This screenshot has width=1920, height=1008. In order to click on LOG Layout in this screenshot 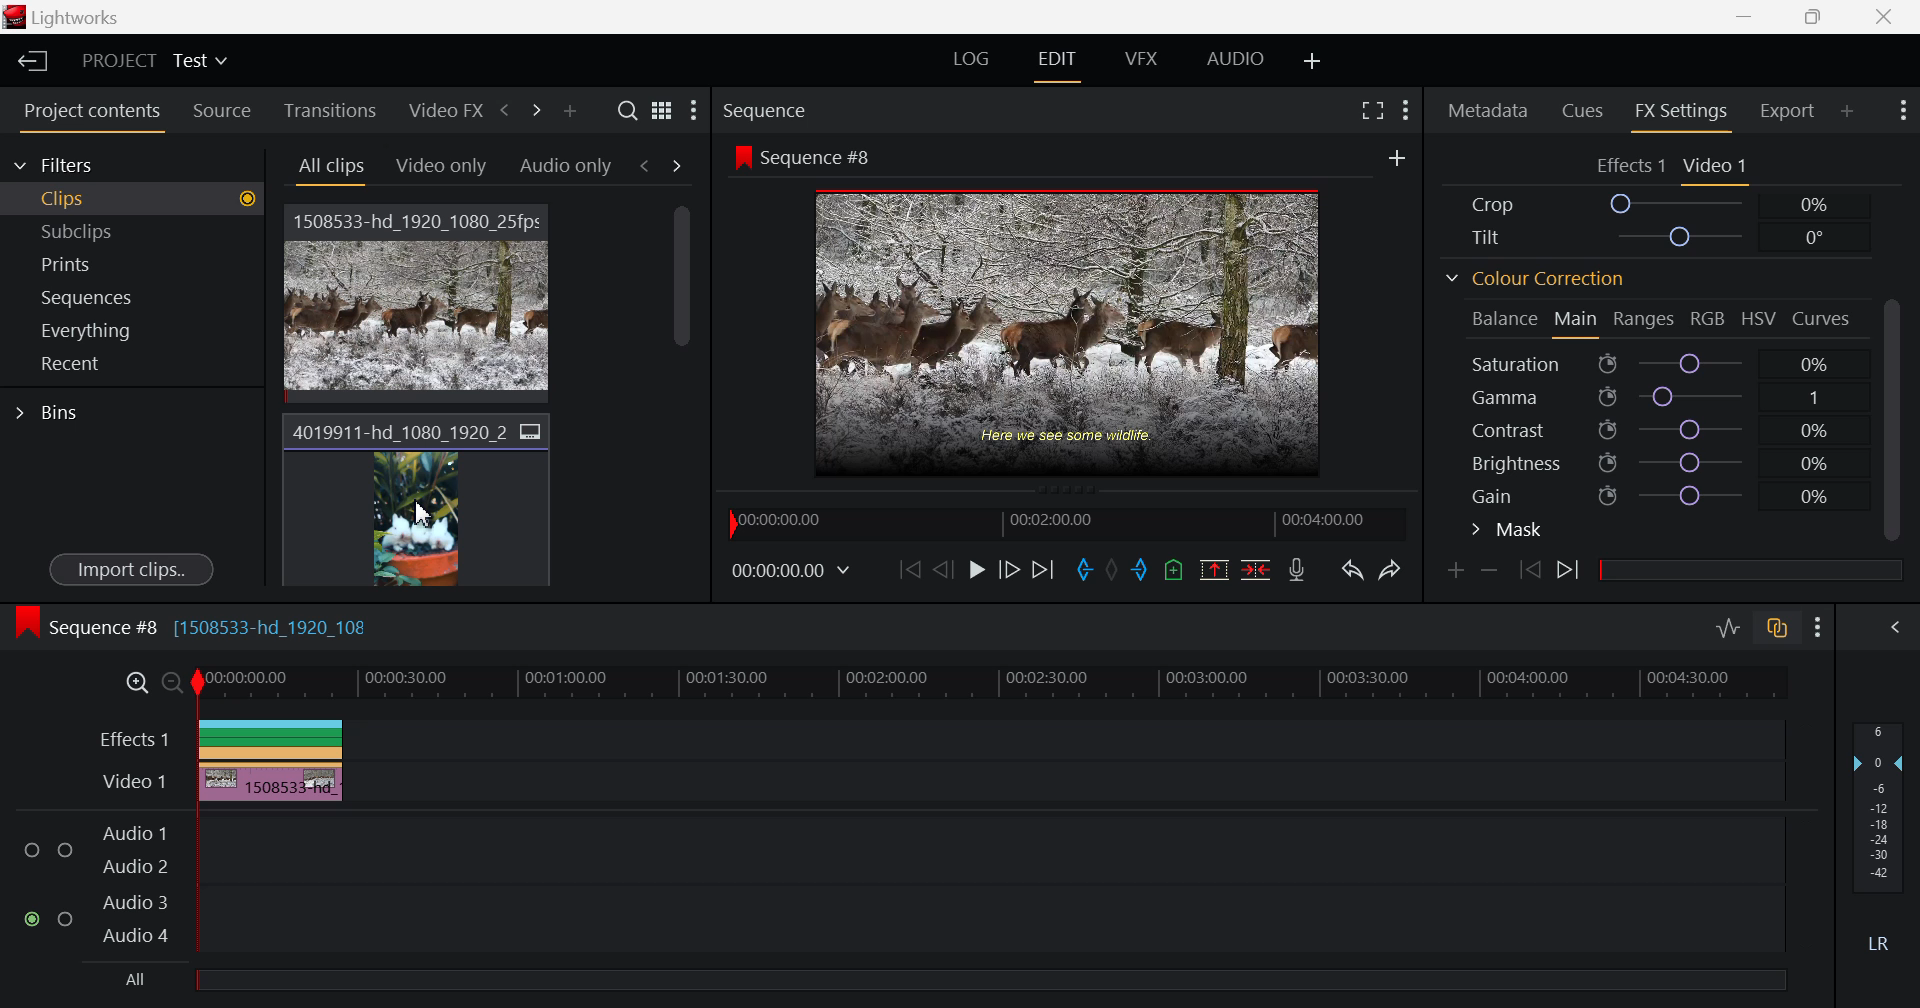, I will do `click(974, 58)`.